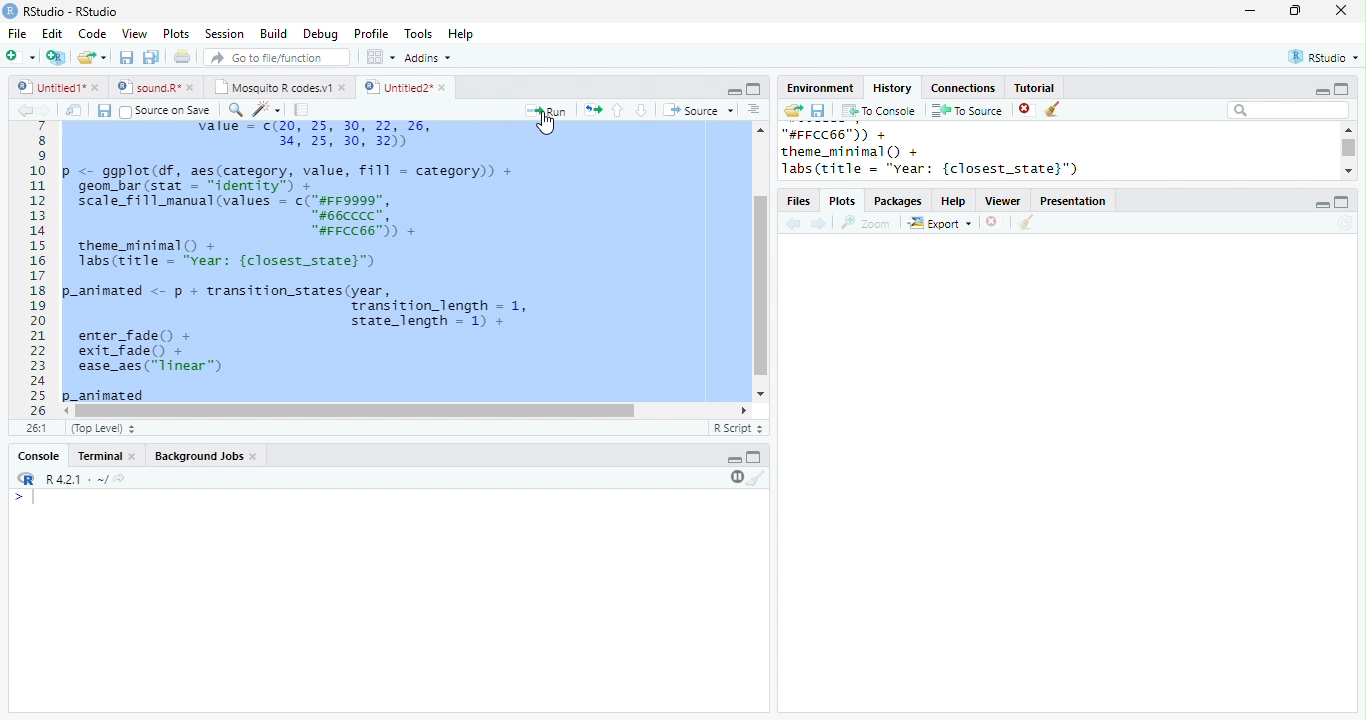 Image resolution: width=1366 pixels, height=720 pixels. I want to click on maximize, so click(1342, 202).